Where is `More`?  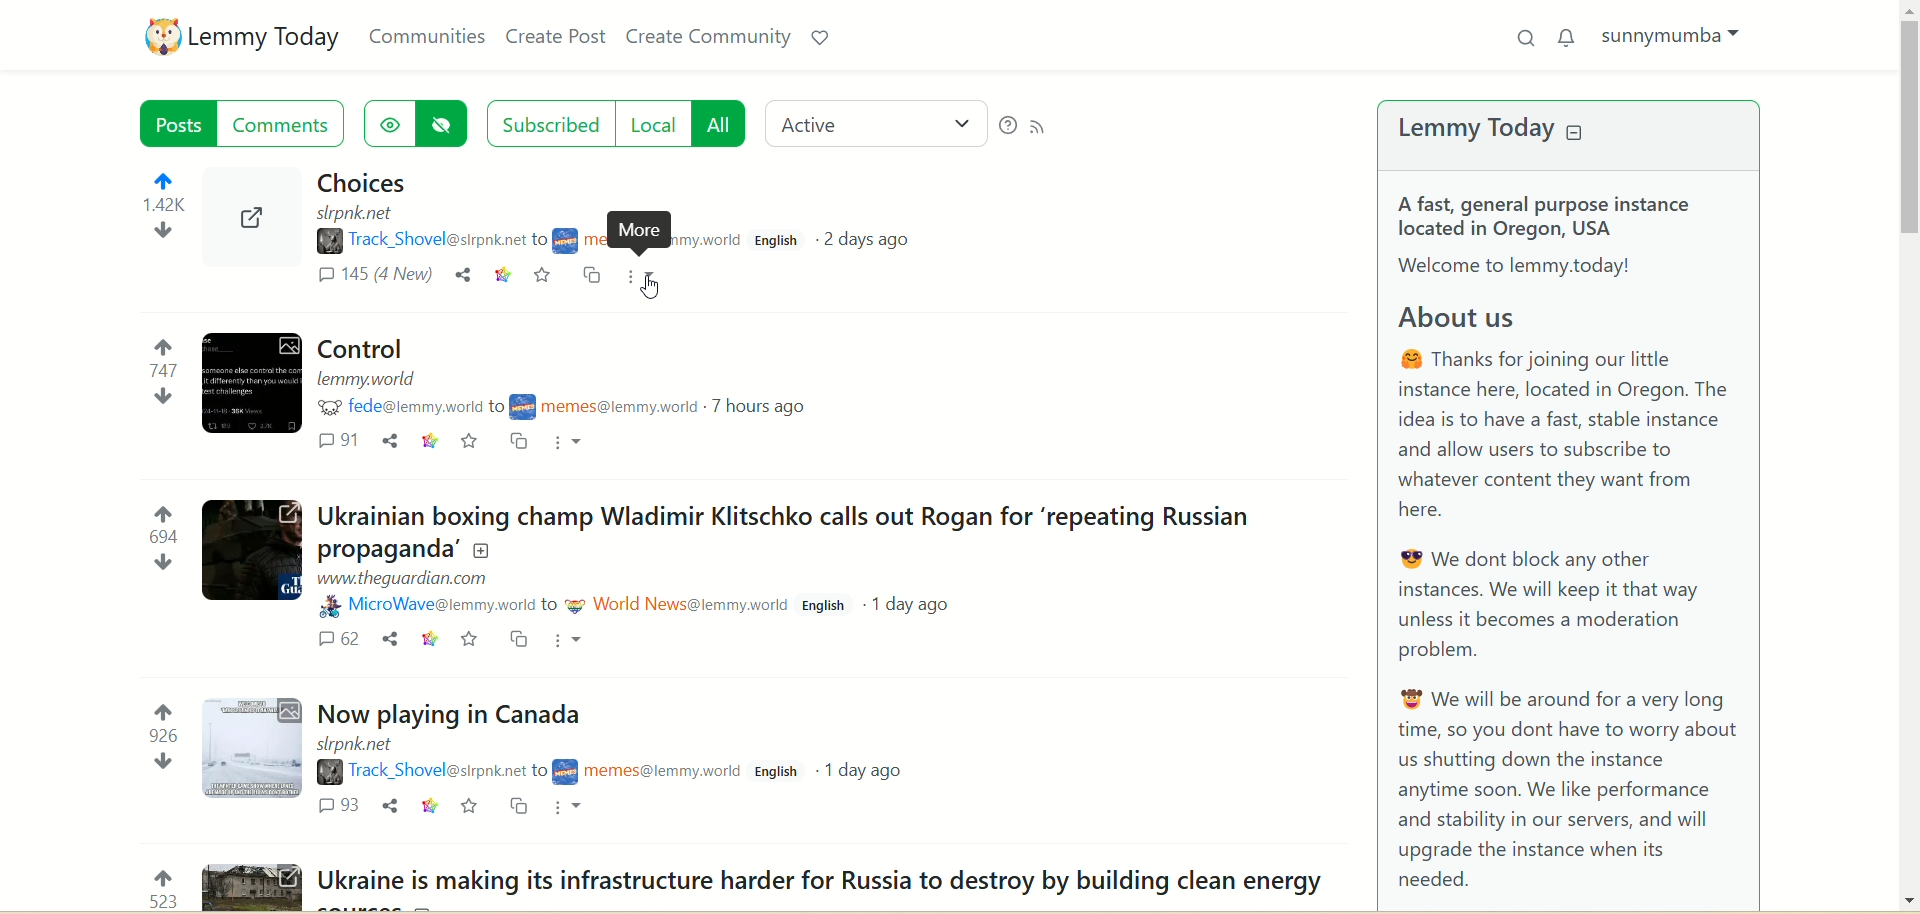 More is located at coordinates (574, 441).